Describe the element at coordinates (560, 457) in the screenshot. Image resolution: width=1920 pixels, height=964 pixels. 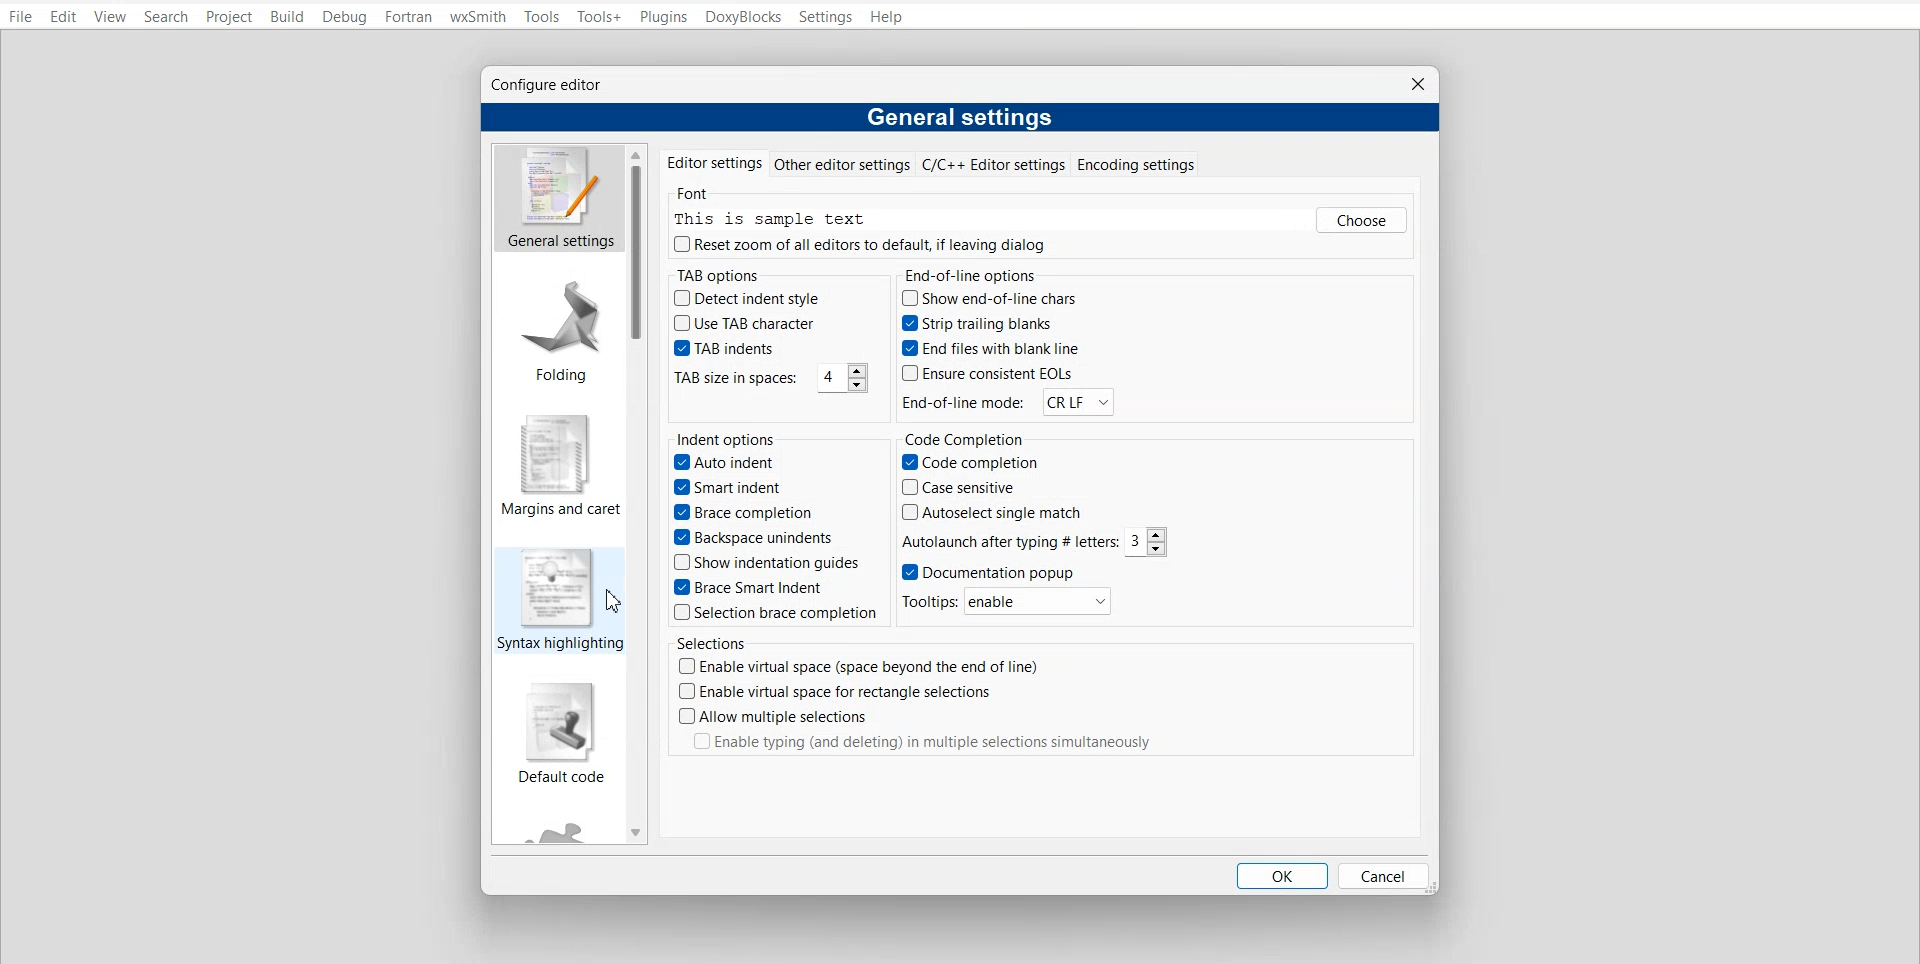
I see `Margin and caret` at that location.